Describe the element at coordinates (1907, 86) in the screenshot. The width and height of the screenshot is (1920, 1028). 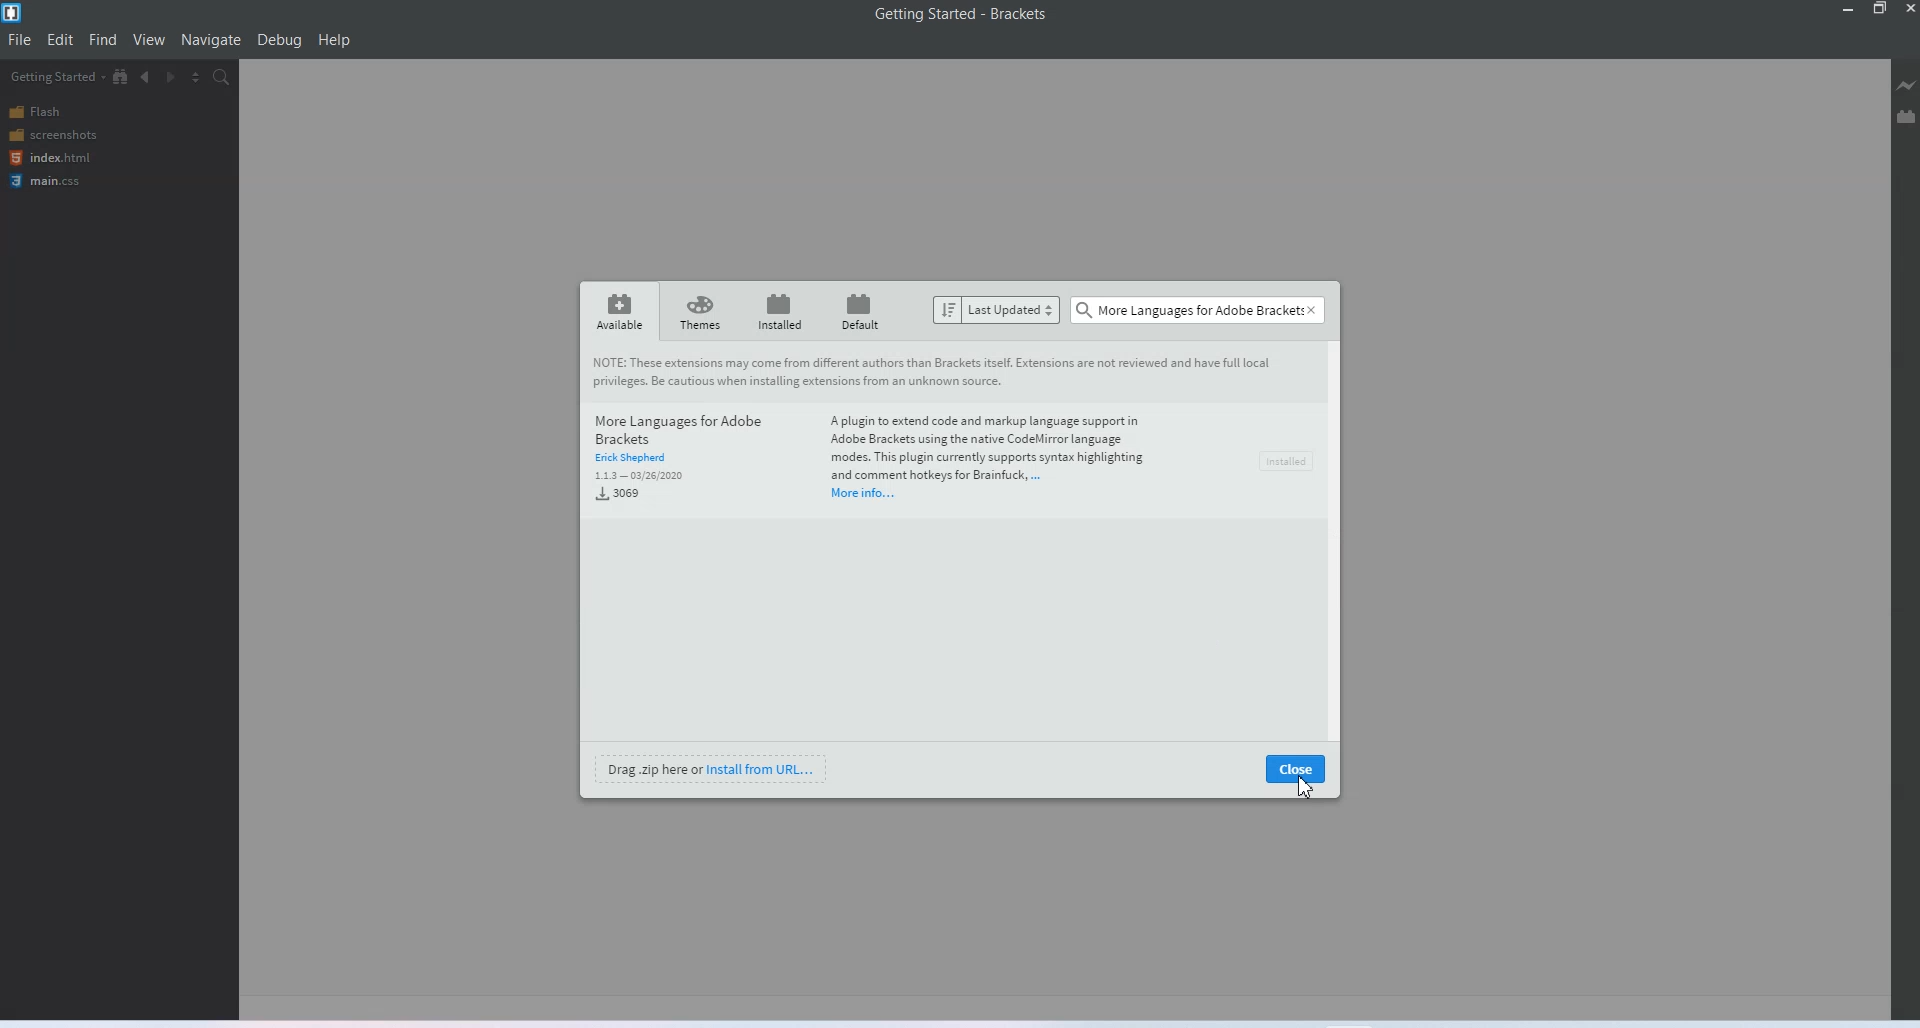
I see `Live Preview` at that location.